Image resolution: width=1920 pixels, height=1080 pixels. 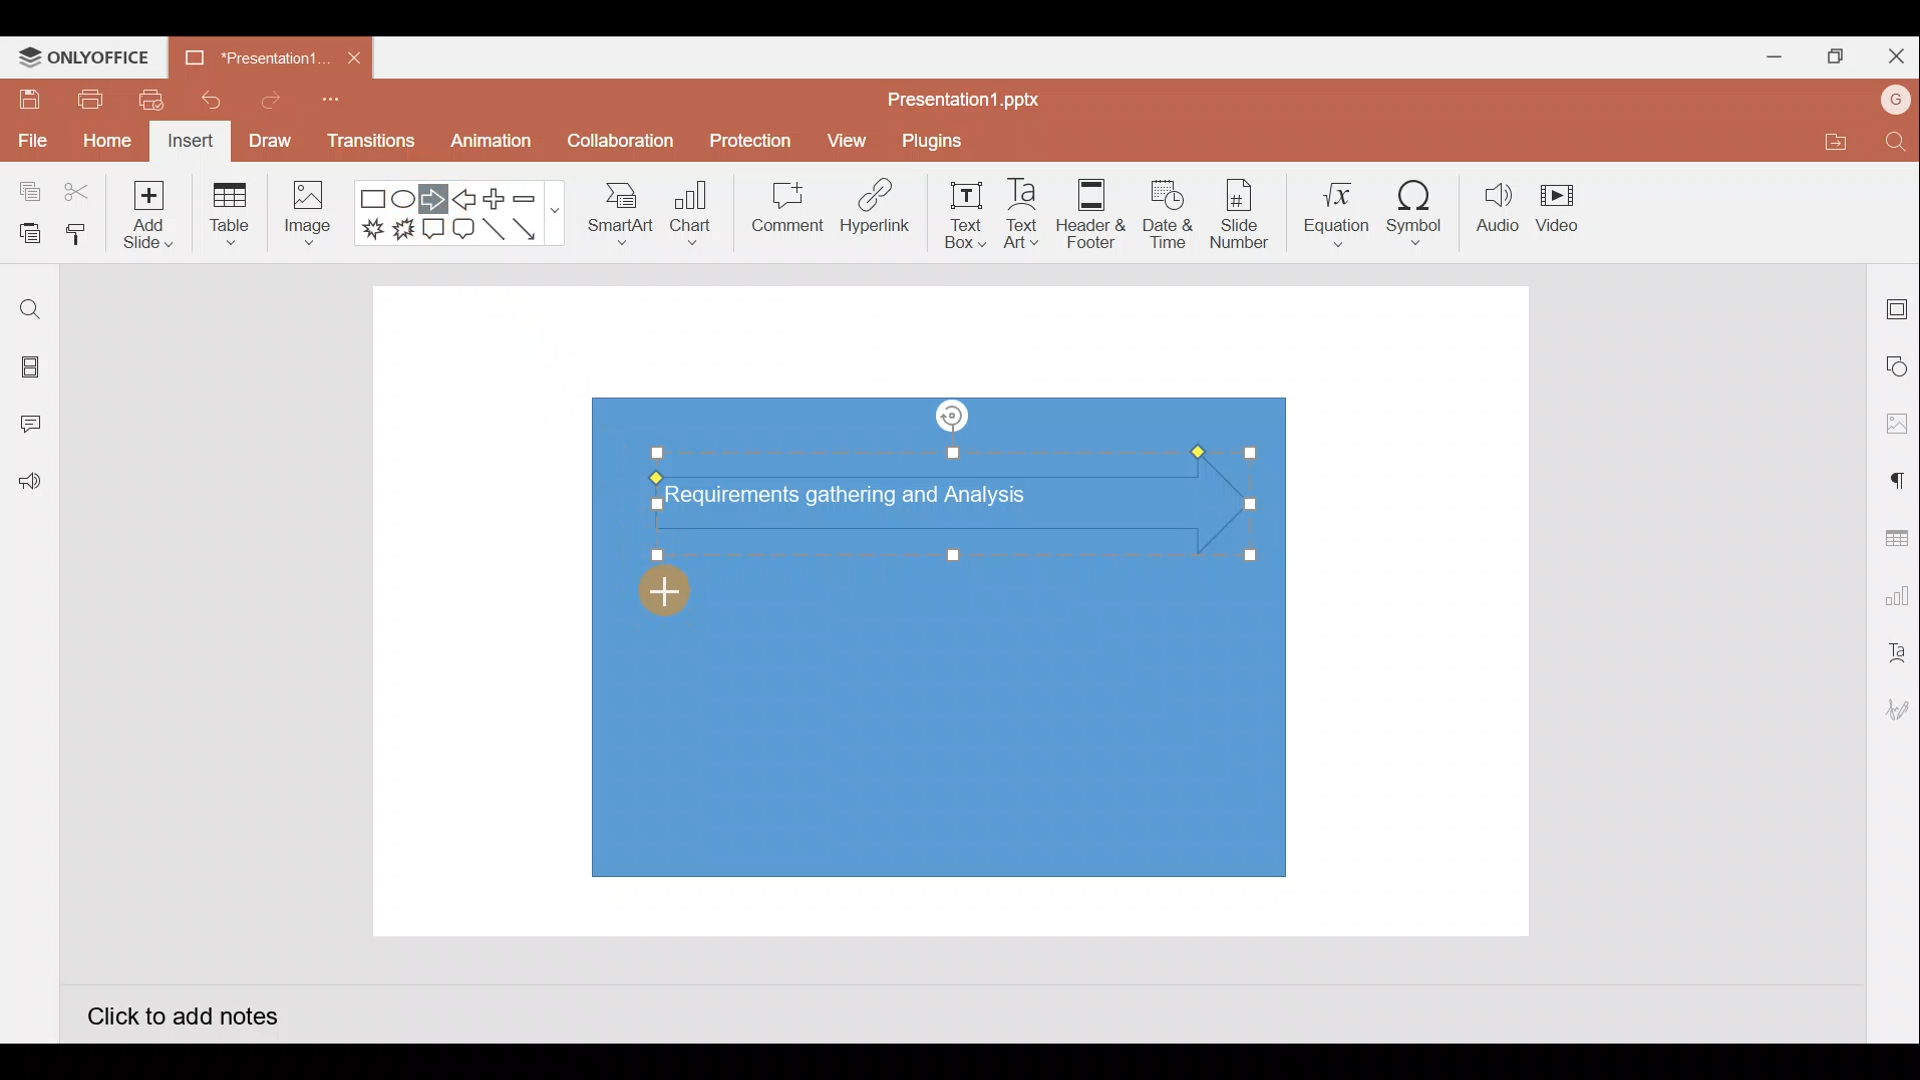 What do you see at coordinates (263, 99) in the screenshot?
I see `Redo` at bounding box center [263, 99].